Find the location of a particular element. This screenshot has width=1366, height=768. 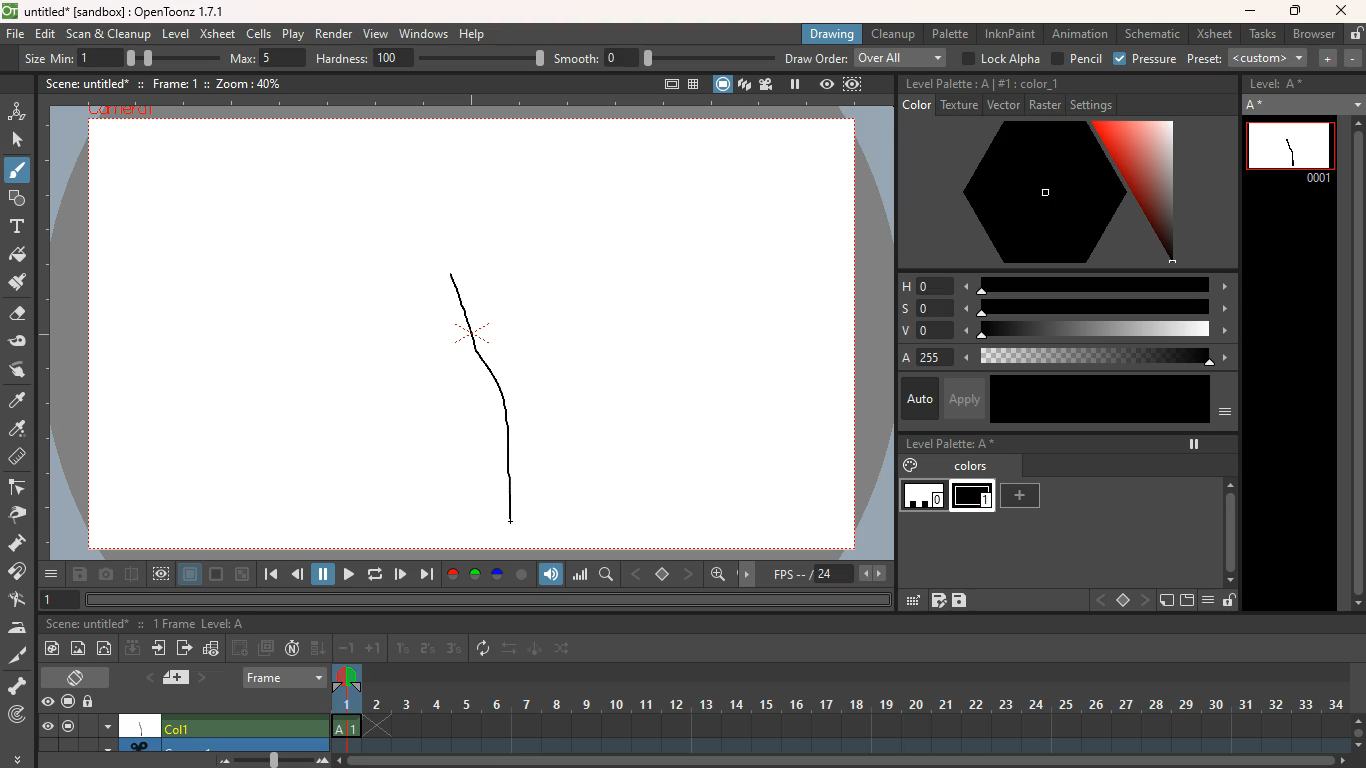

lock alpha is located at coordinates (1001, 58).